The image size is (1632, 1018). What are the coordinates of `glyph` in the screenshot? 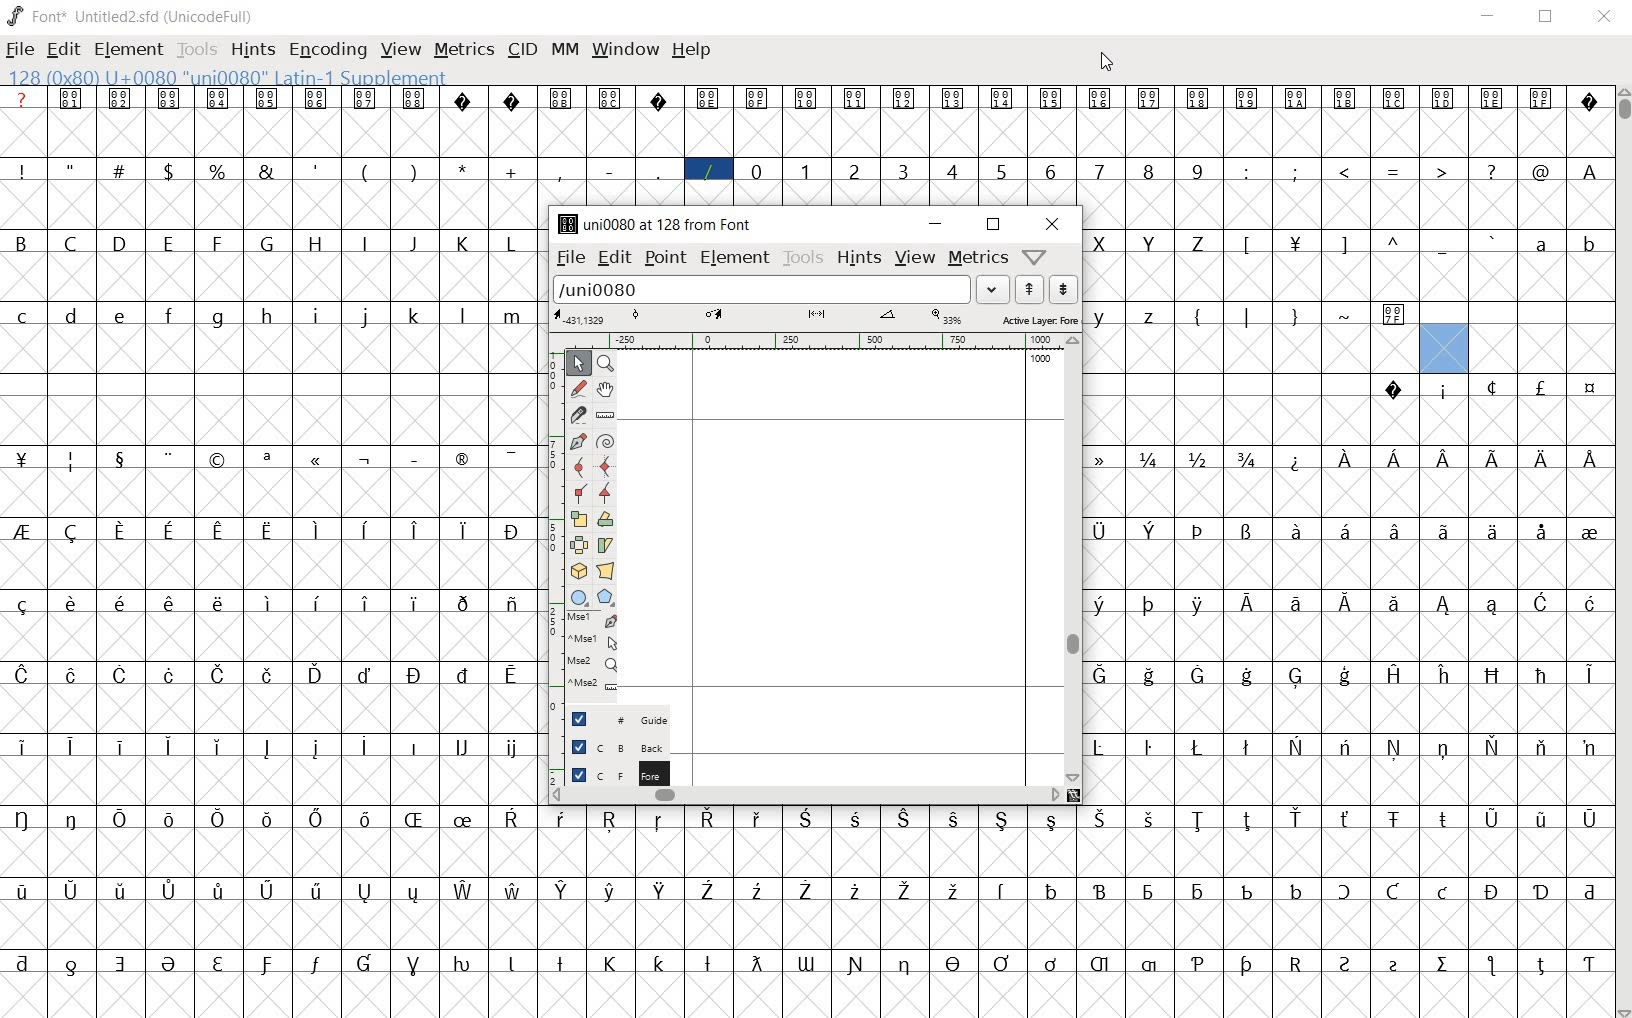 It's located at (1100, 891).